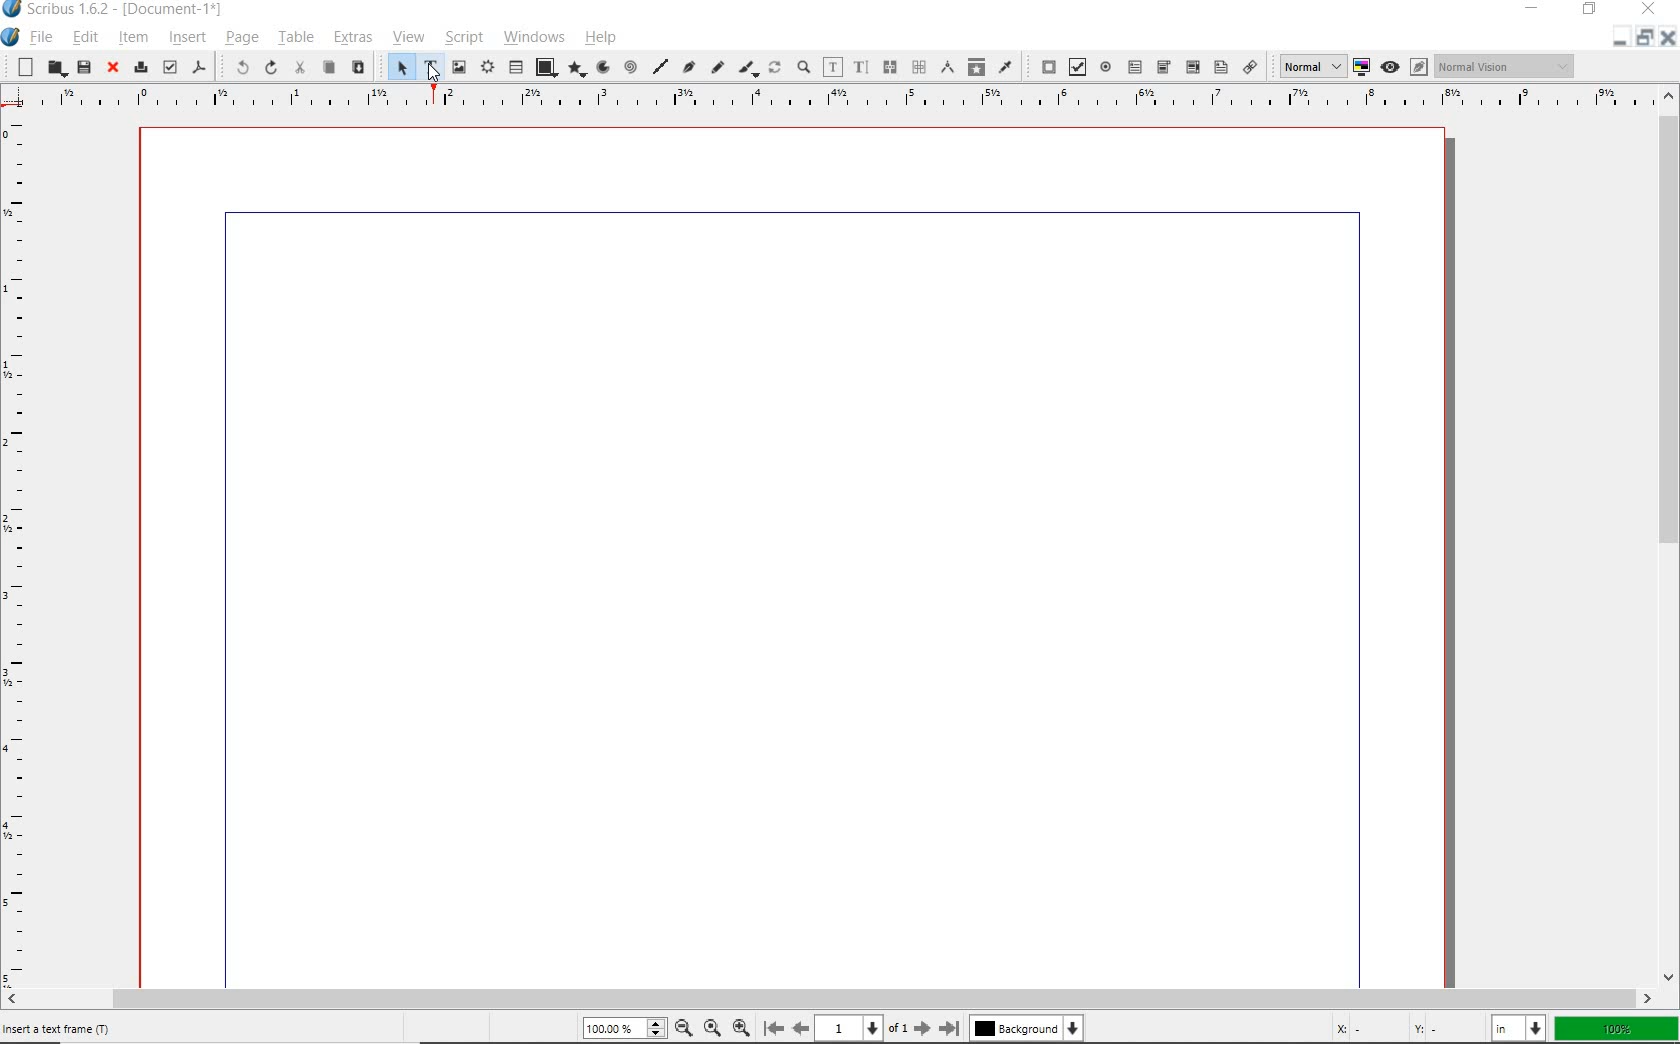 This screenshot has height=1044, width=1680. Describe the element at coordinates (140, 68) in the screenshot. I see `print` at that location.